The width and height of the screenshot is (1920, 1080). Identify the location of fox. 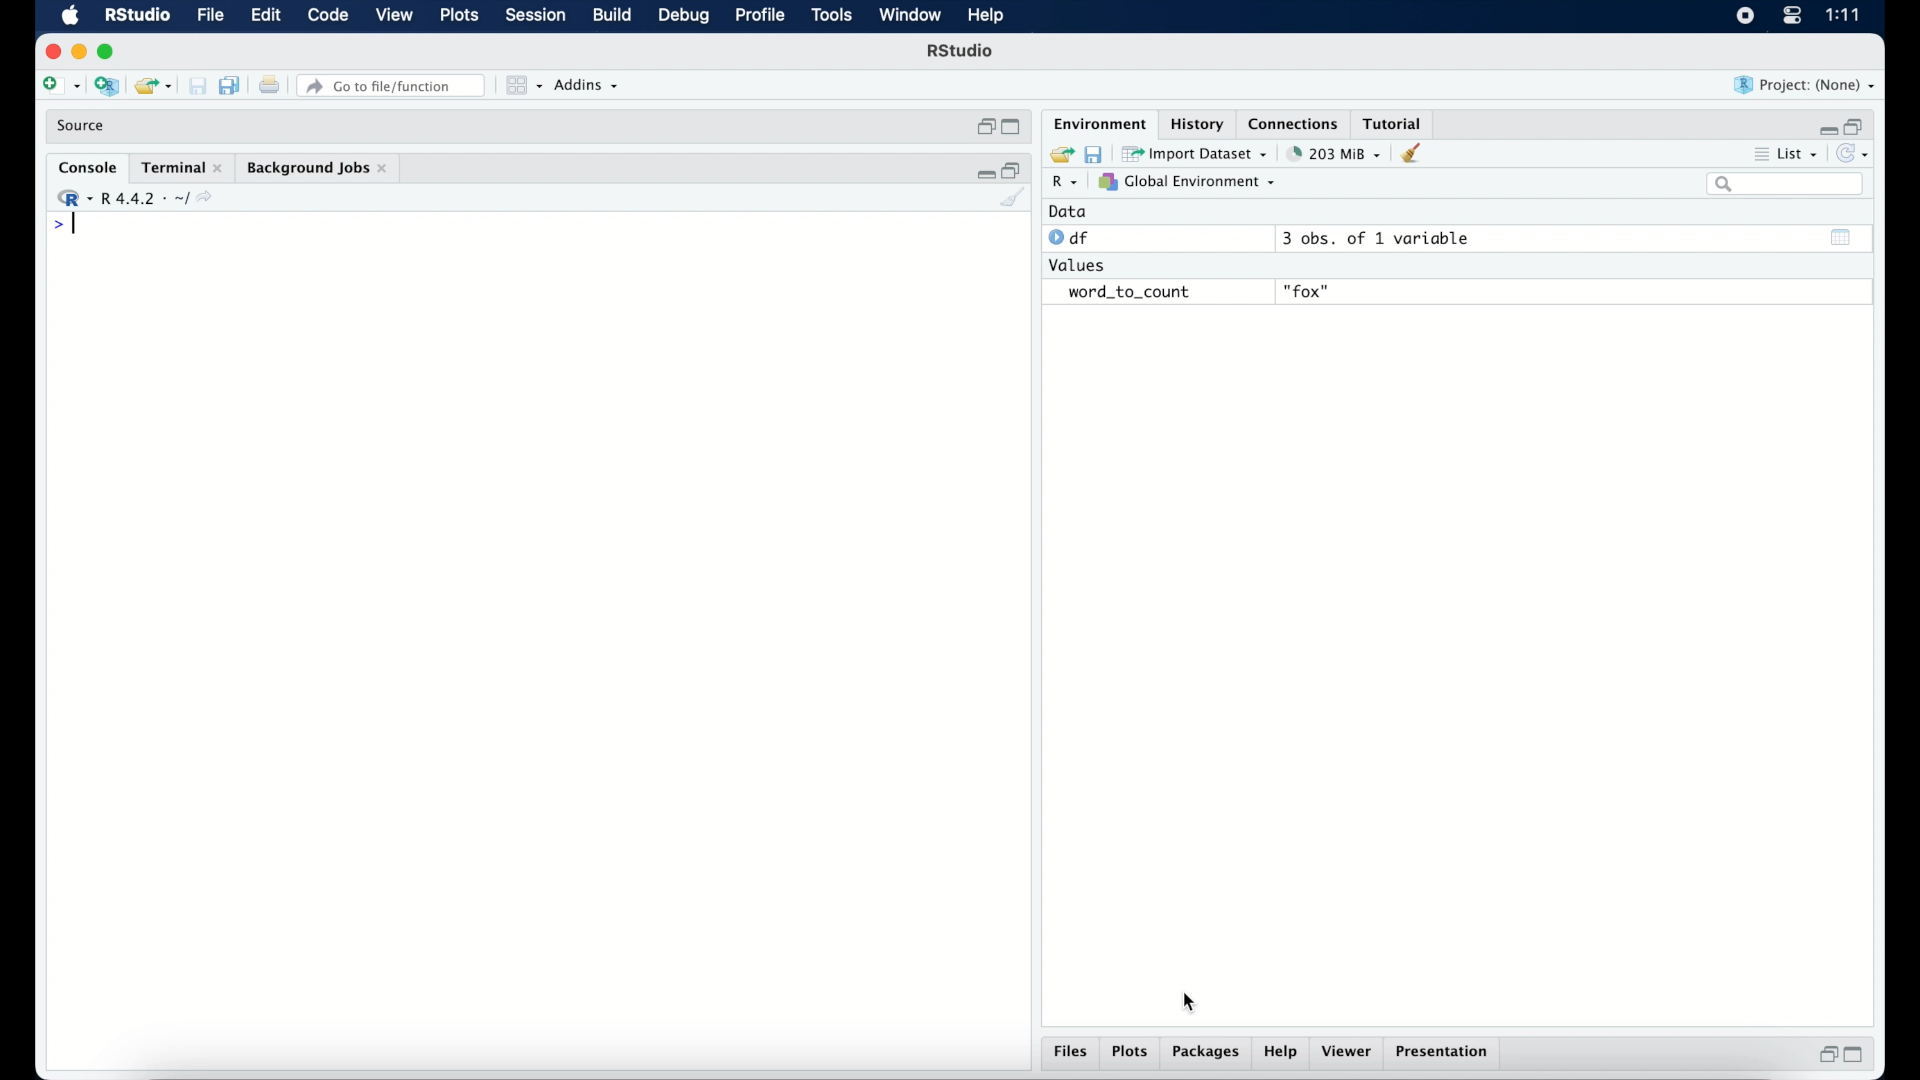
(1308, 292).